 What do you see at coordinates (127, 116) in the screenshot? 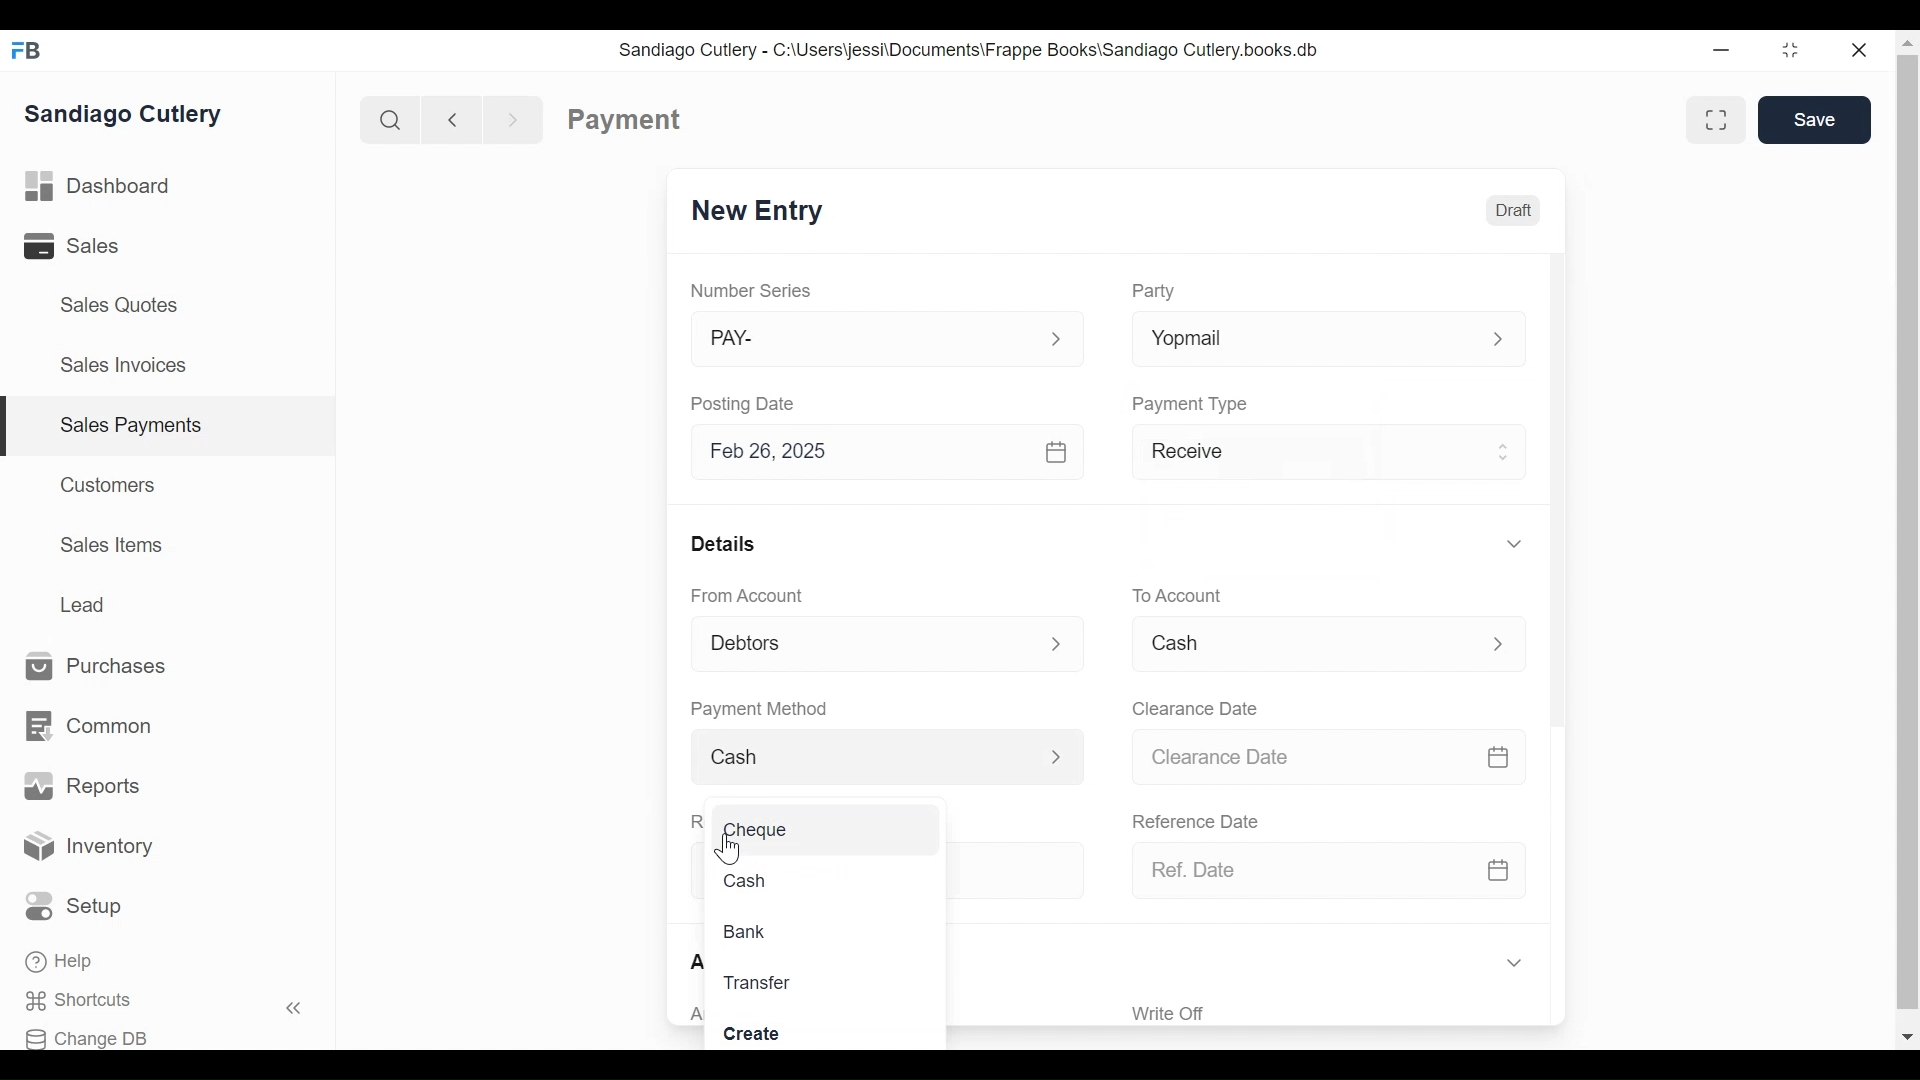
I see `Sandiago Cutlery` at bounding box center [127, 116].